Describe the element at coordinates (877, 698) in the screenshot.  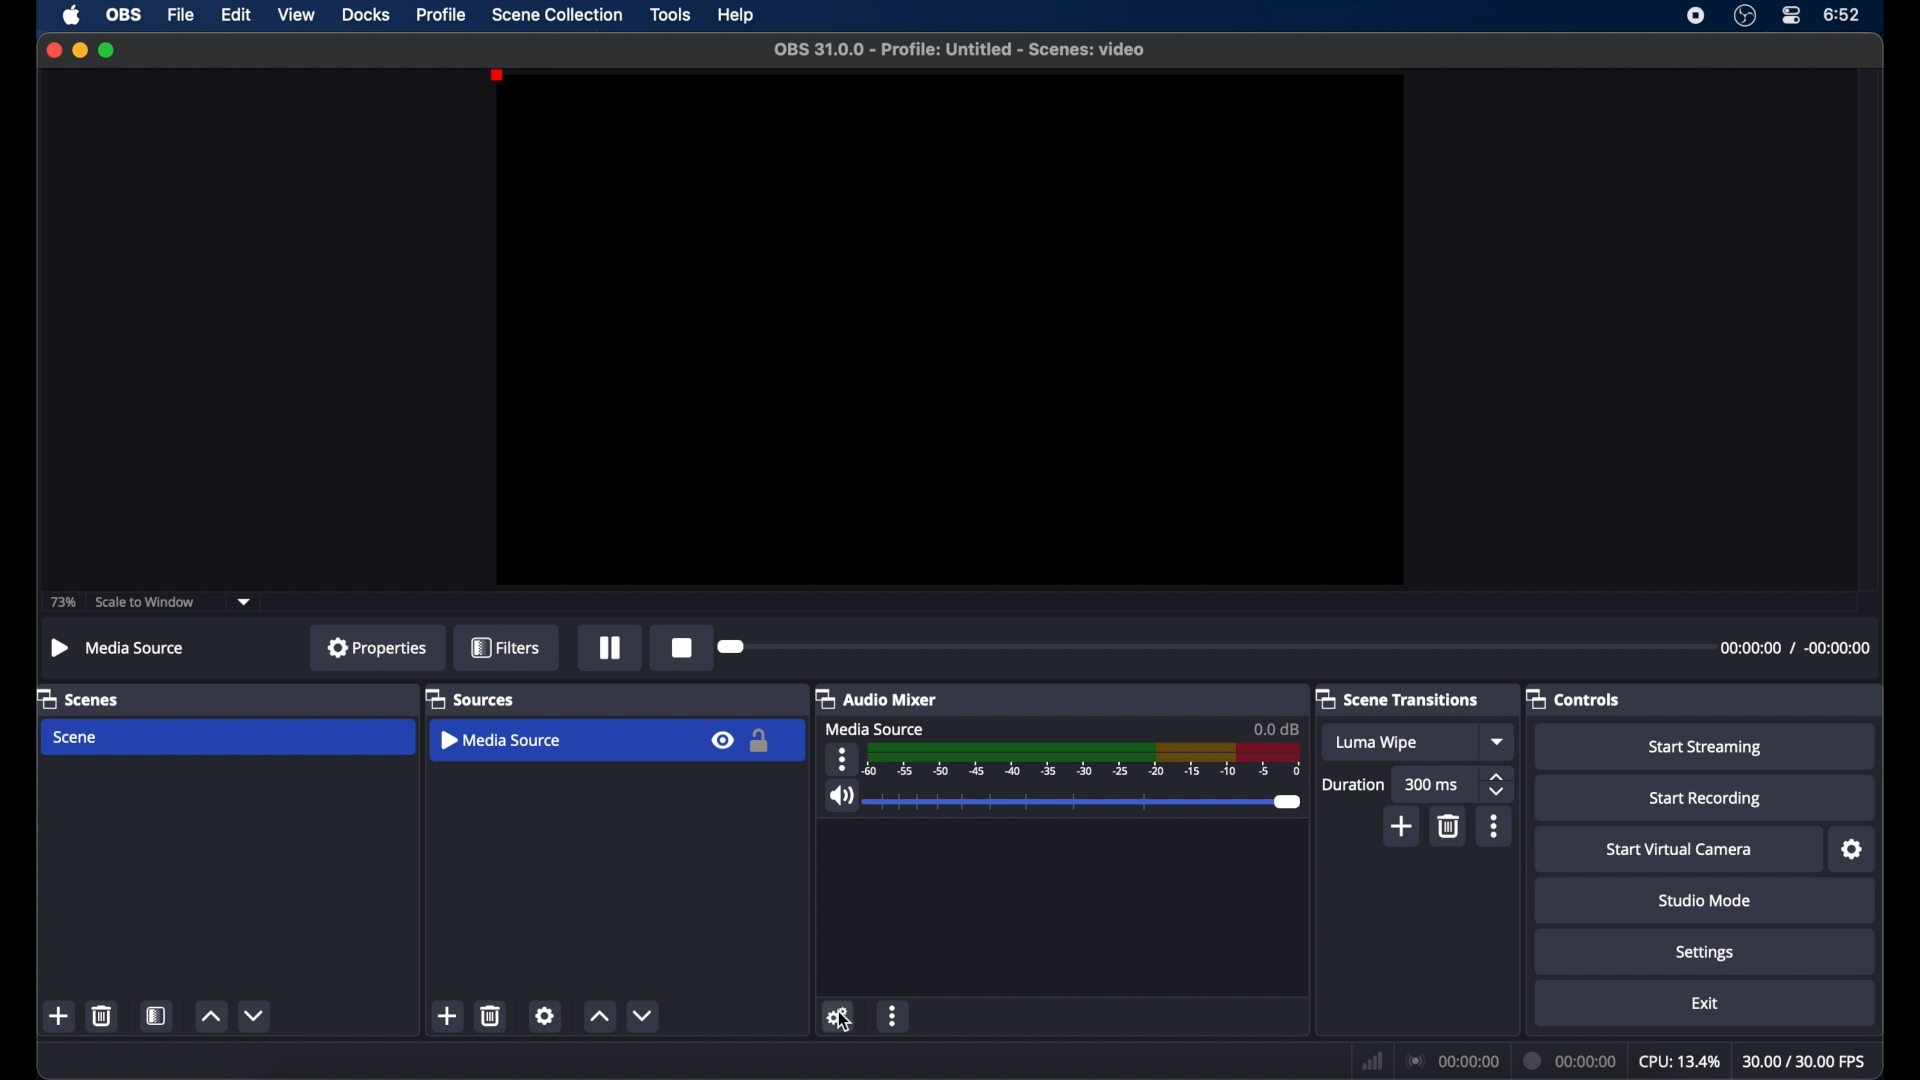
I see `audio mixer` at that location.